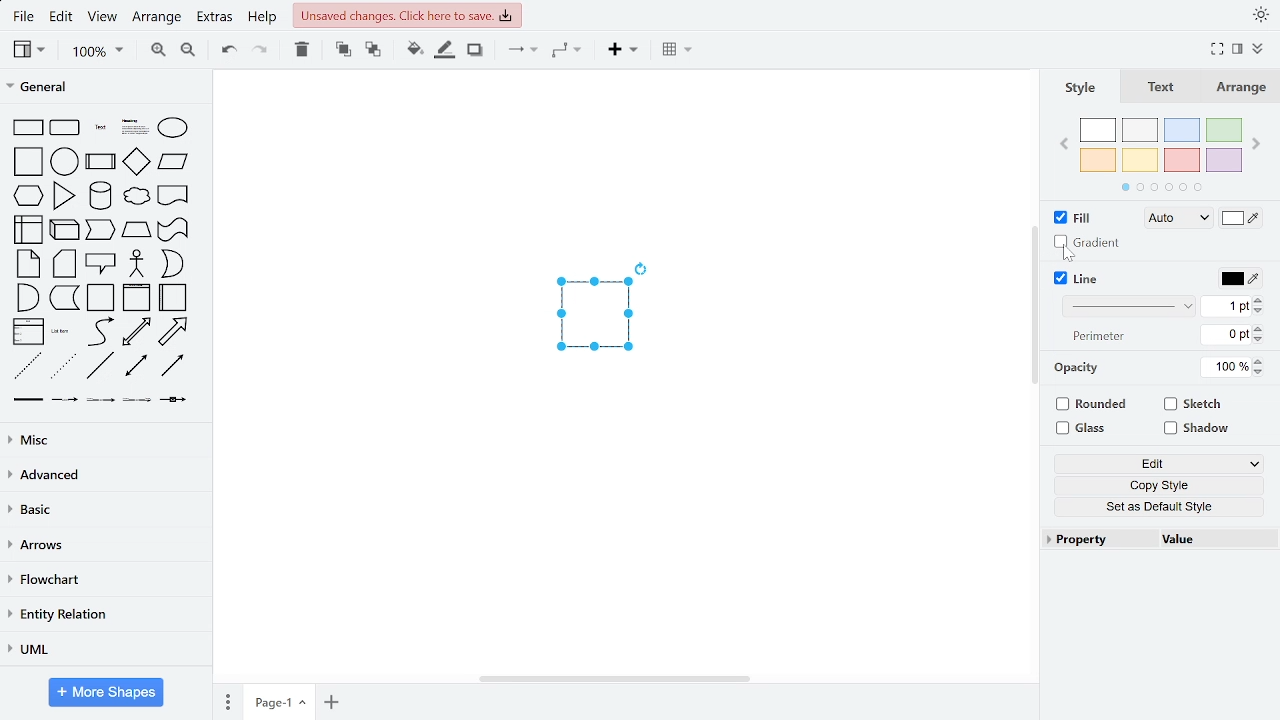 The height and width of the screenshot is (720, 1280). What do you see at coordinates (262, 51) in the screenshot?
I see `redo` at bounding box center [262, 51].